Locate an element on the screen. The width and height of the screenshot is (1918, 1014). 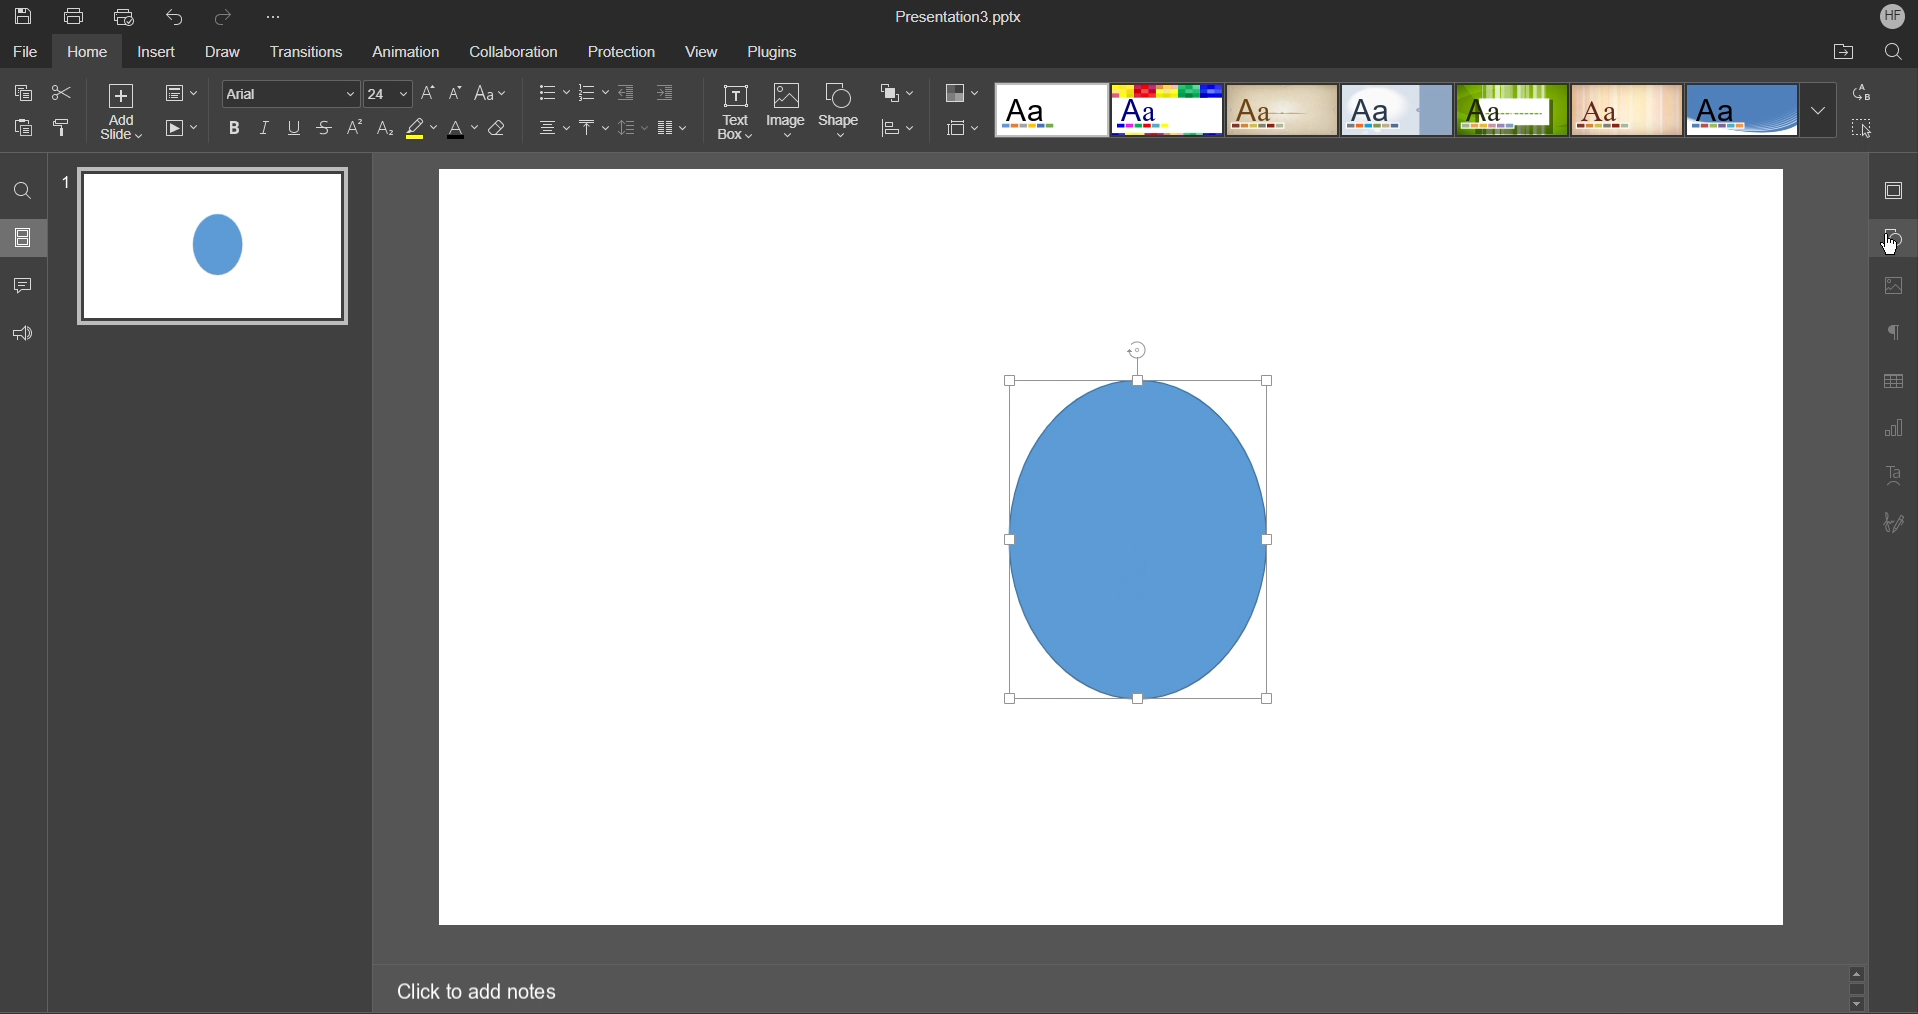
Playback is located at coordinates (181, 130).